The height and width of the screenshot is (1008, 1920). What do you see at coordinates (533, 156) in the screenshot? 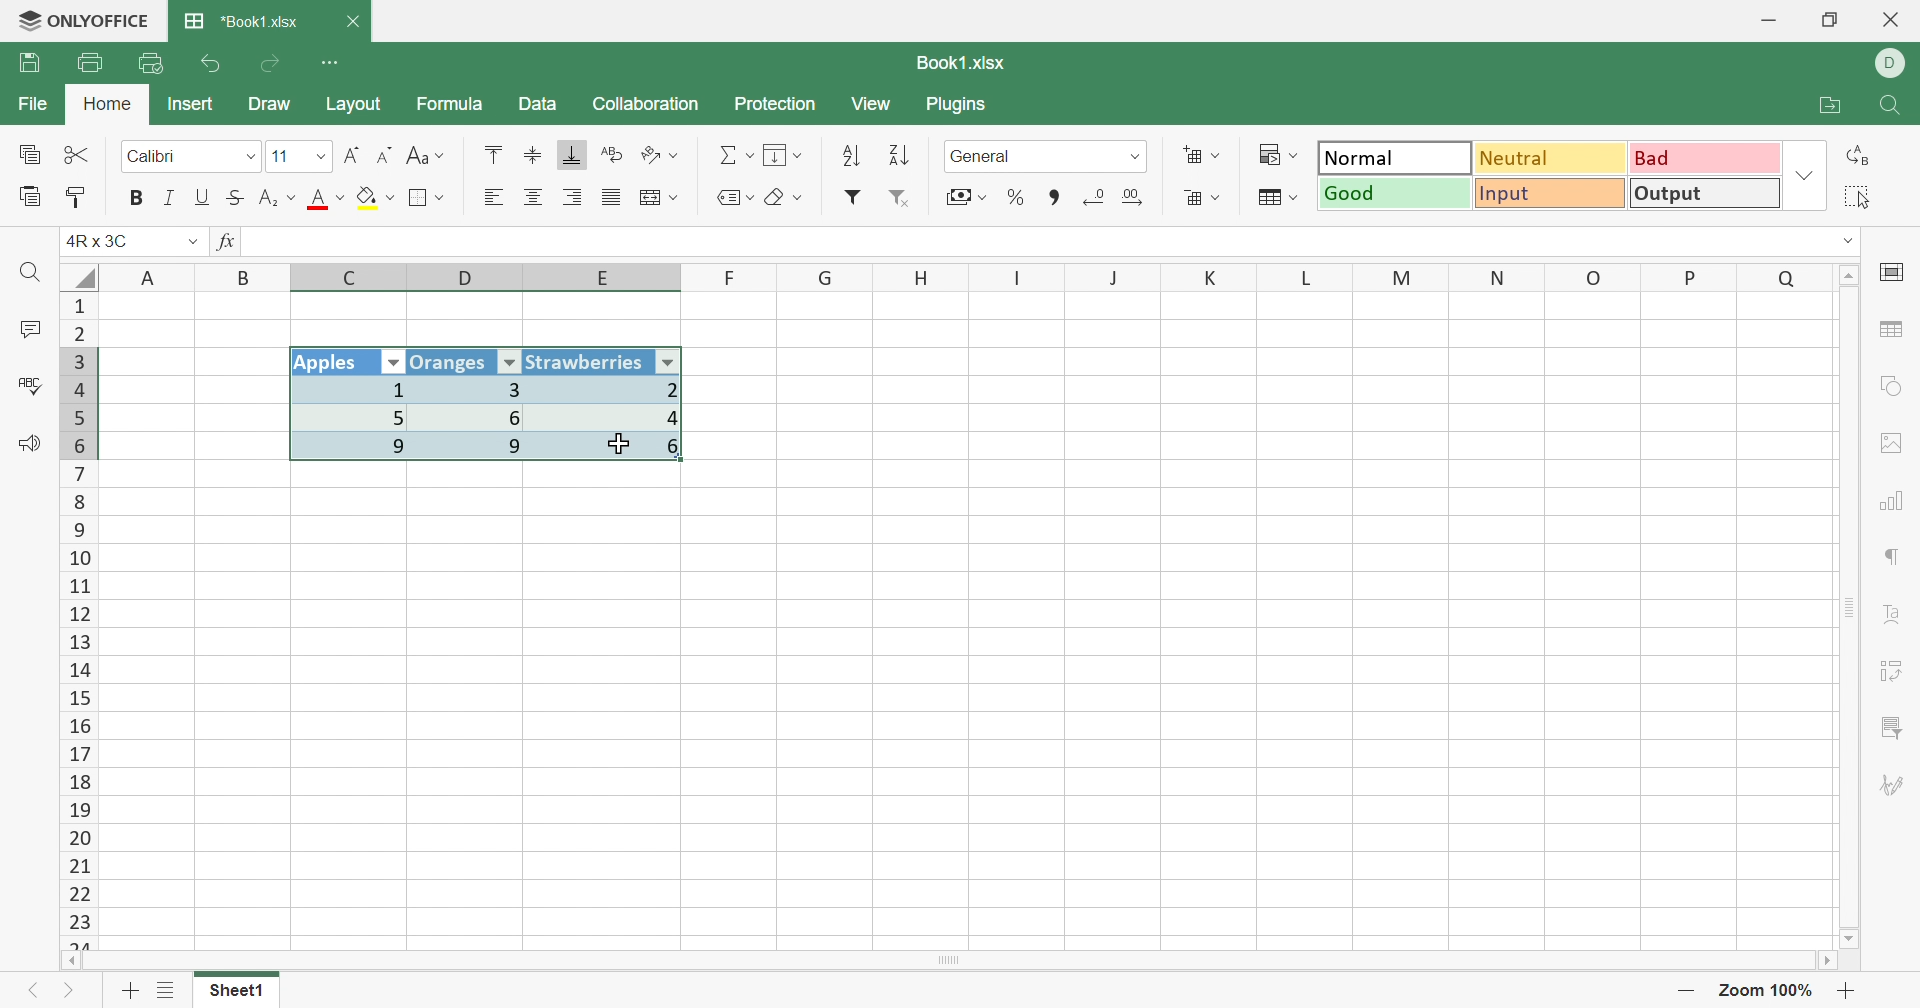
I see `Align Middle` at bounding box center [533, 156].